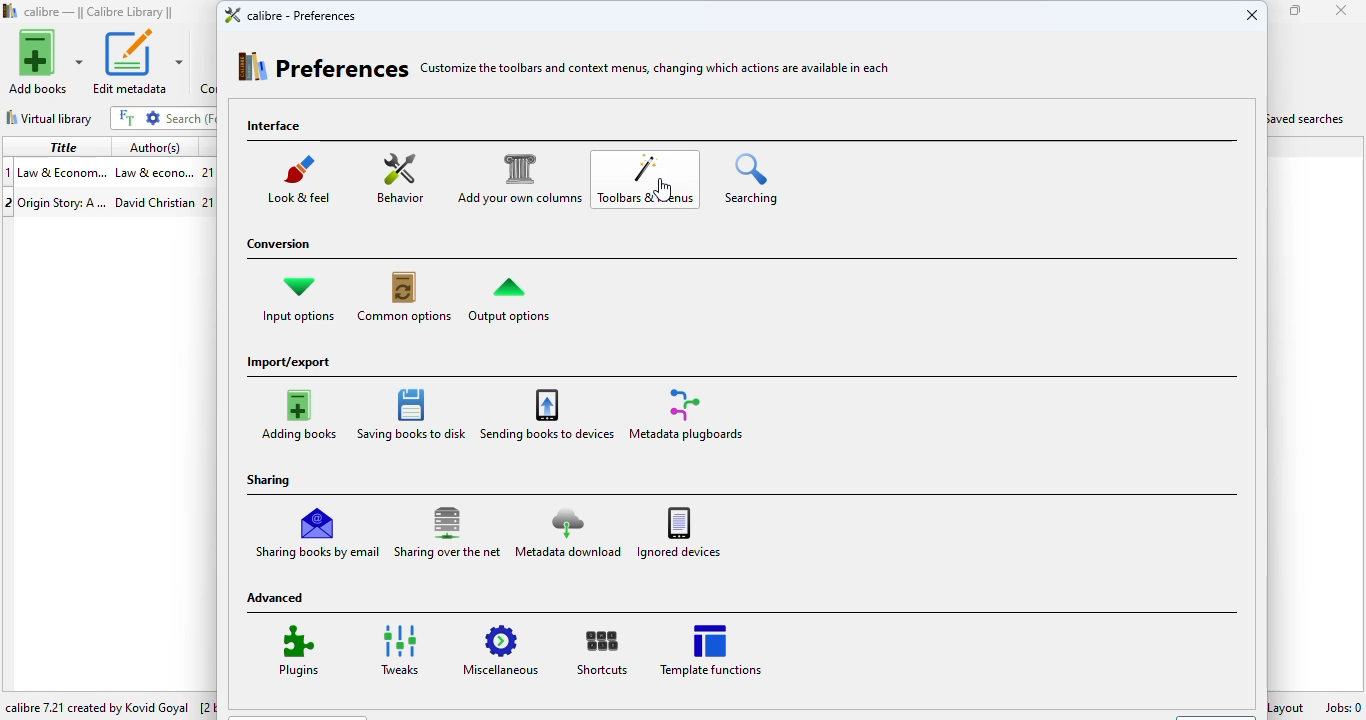 The image size is (1366, 720). Describe the element at coordinates (107, 200) in the screenshot. I see `book 2` at that location.